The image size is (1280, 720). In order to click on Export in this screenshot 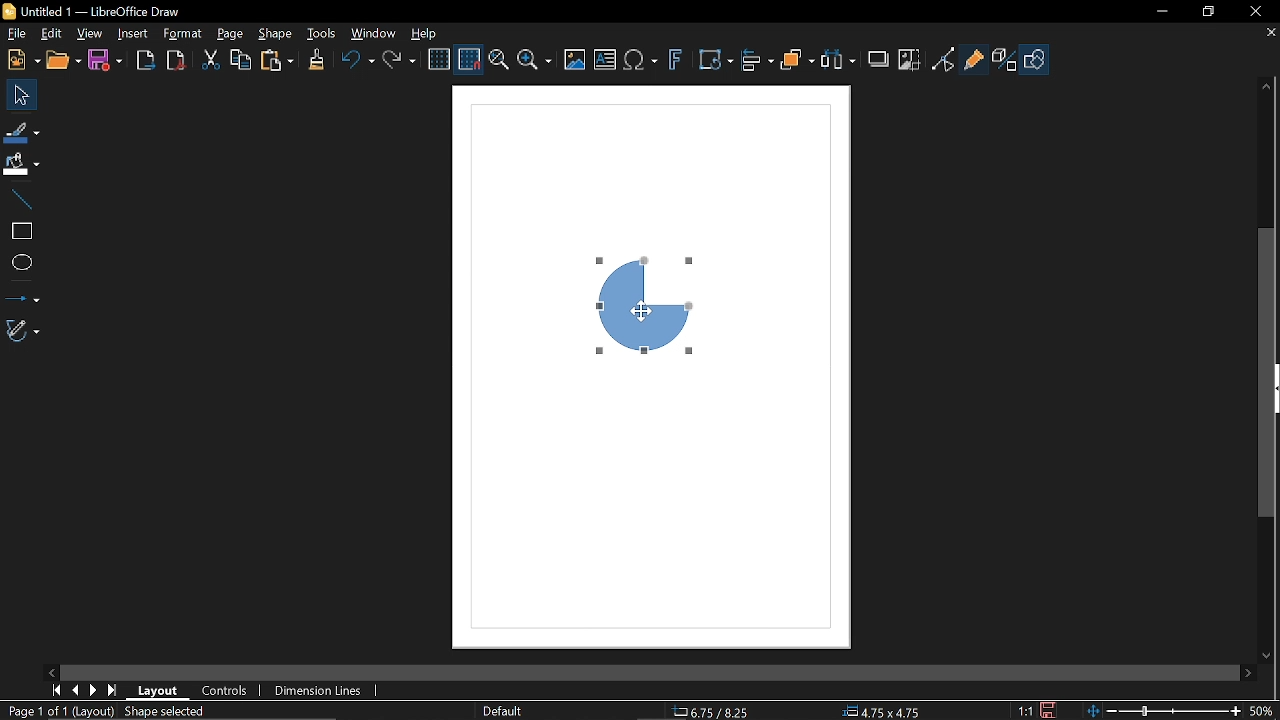, I will do `click(146, 59)`.